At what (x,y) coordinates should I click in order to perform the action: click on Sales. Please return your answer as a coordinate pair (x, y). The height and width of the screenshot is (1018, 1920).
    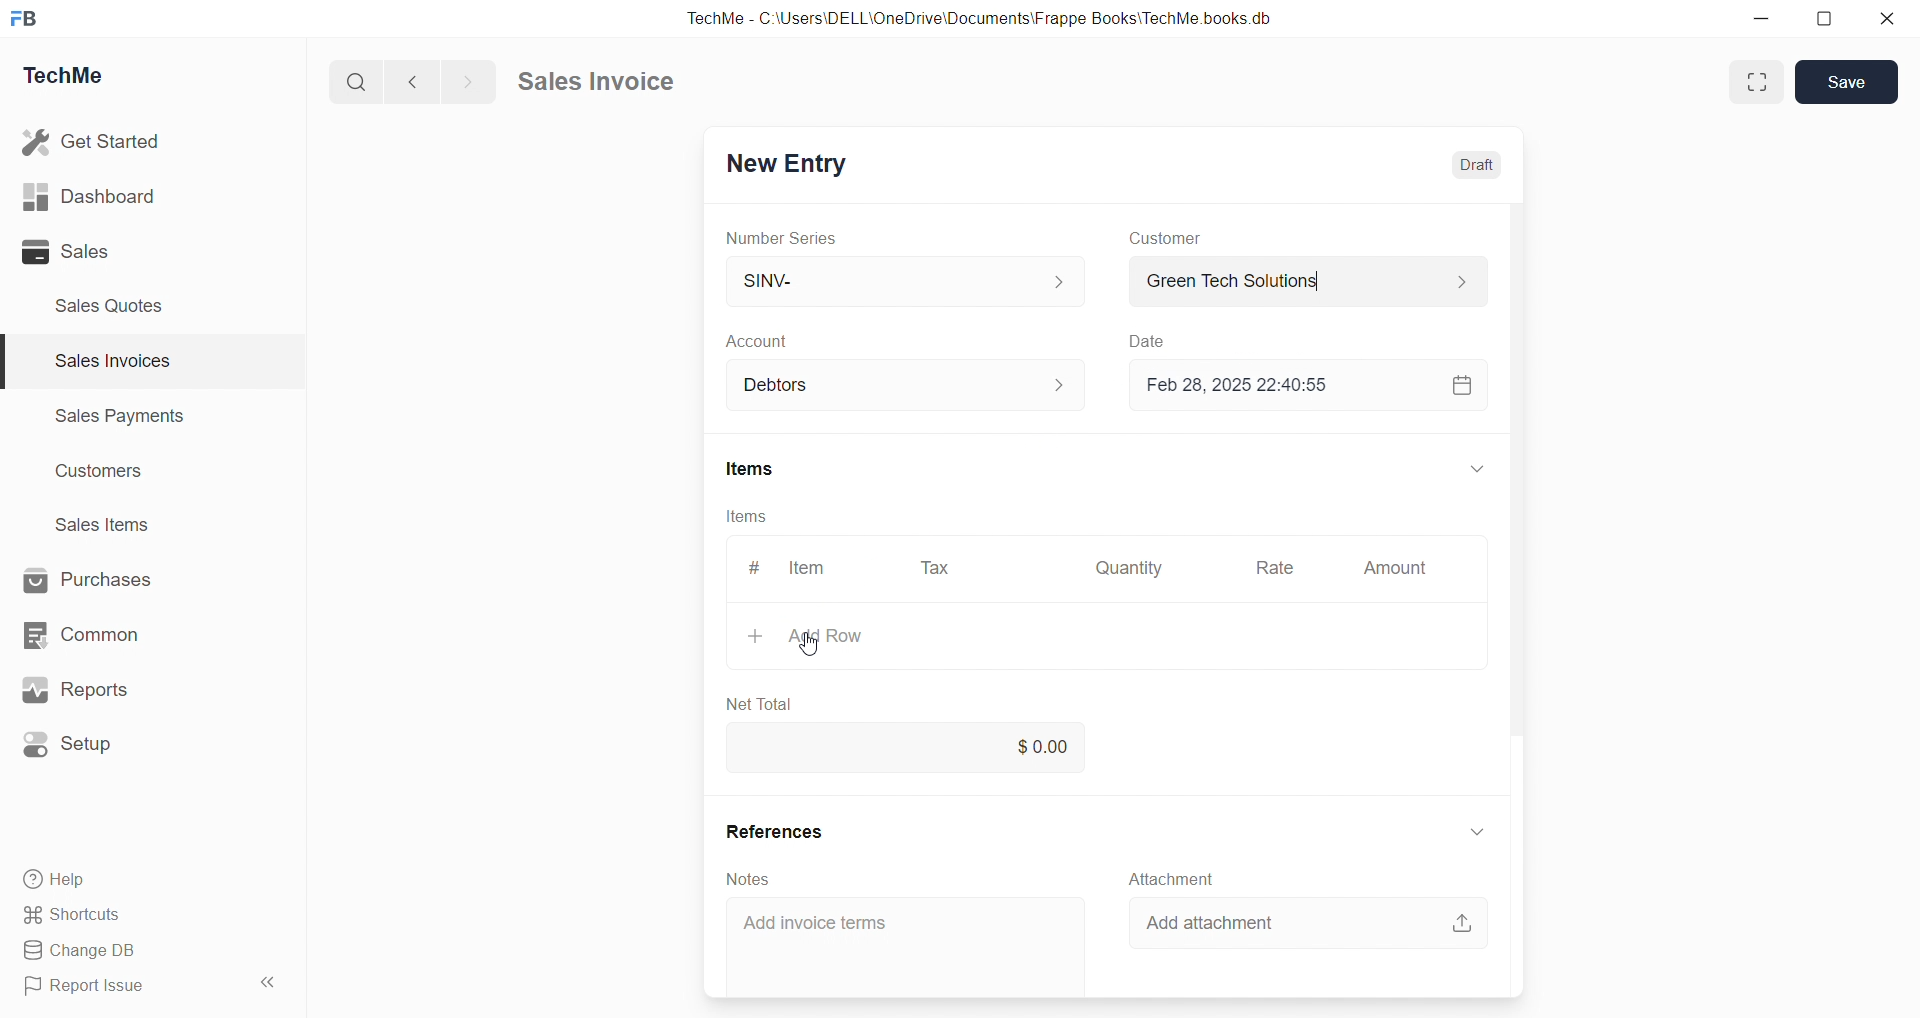
    Looking at the image, I should click on (66, 251).